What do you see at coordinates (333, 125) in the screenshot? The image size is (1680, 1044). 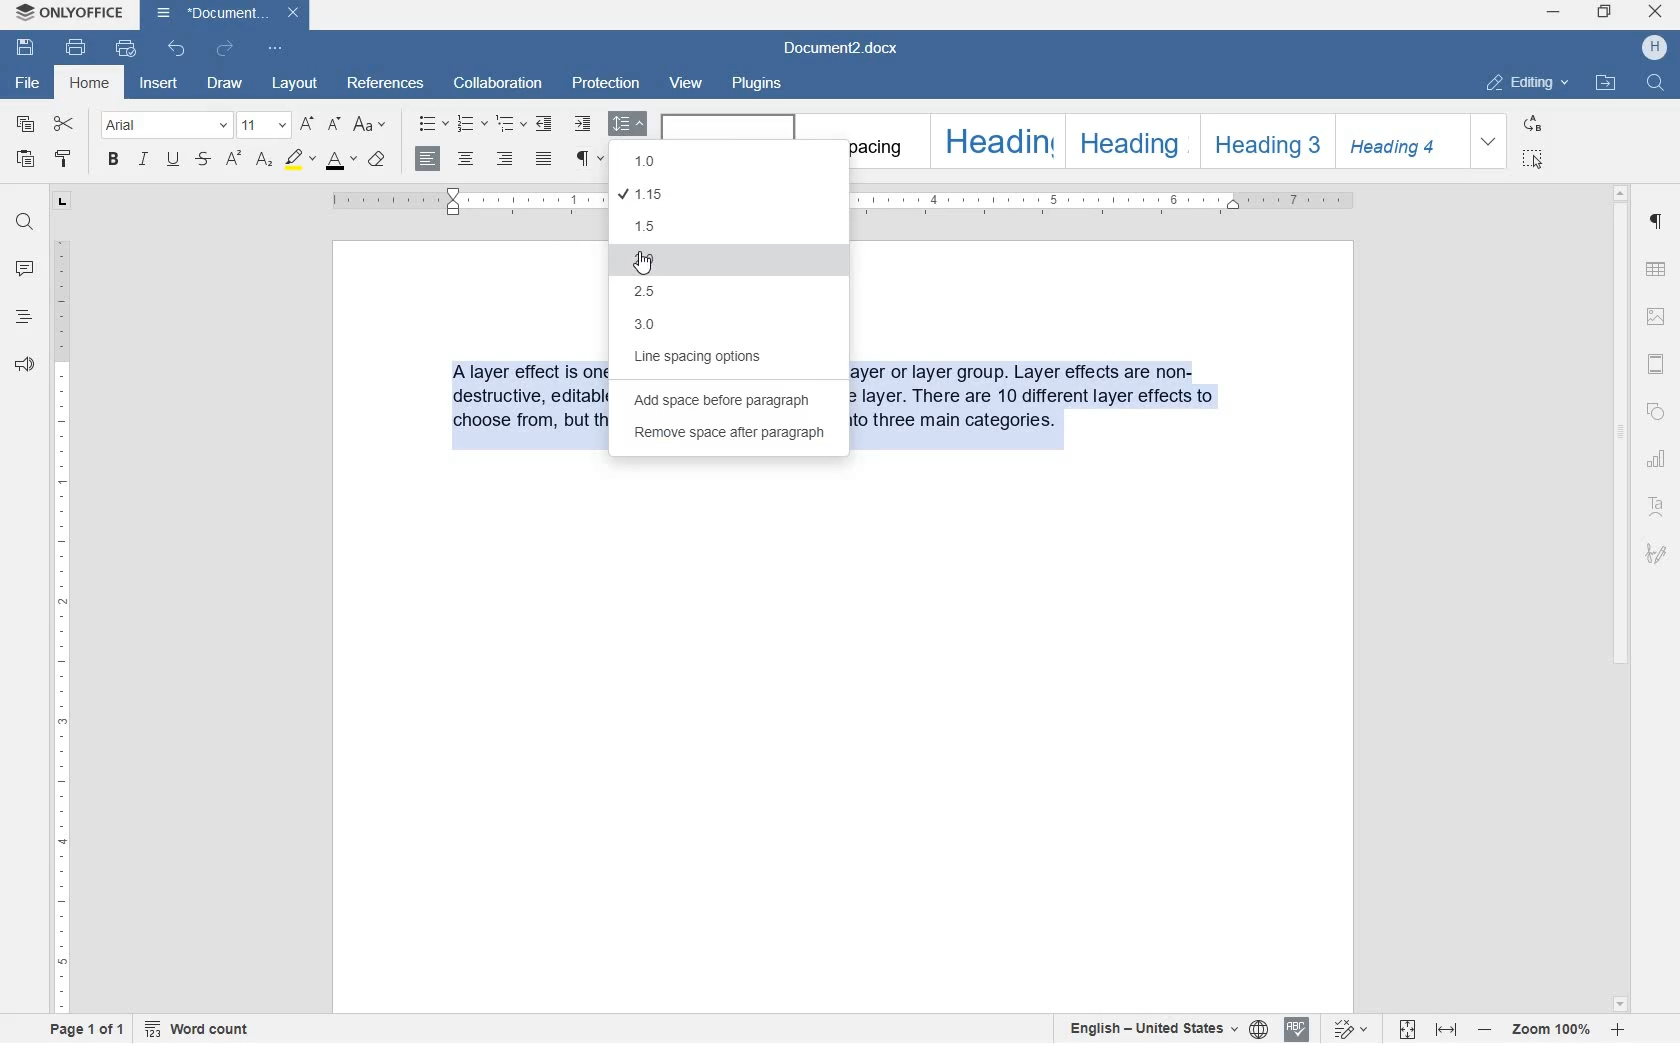 I see `decrement font size` at bounding box center [333, 125].